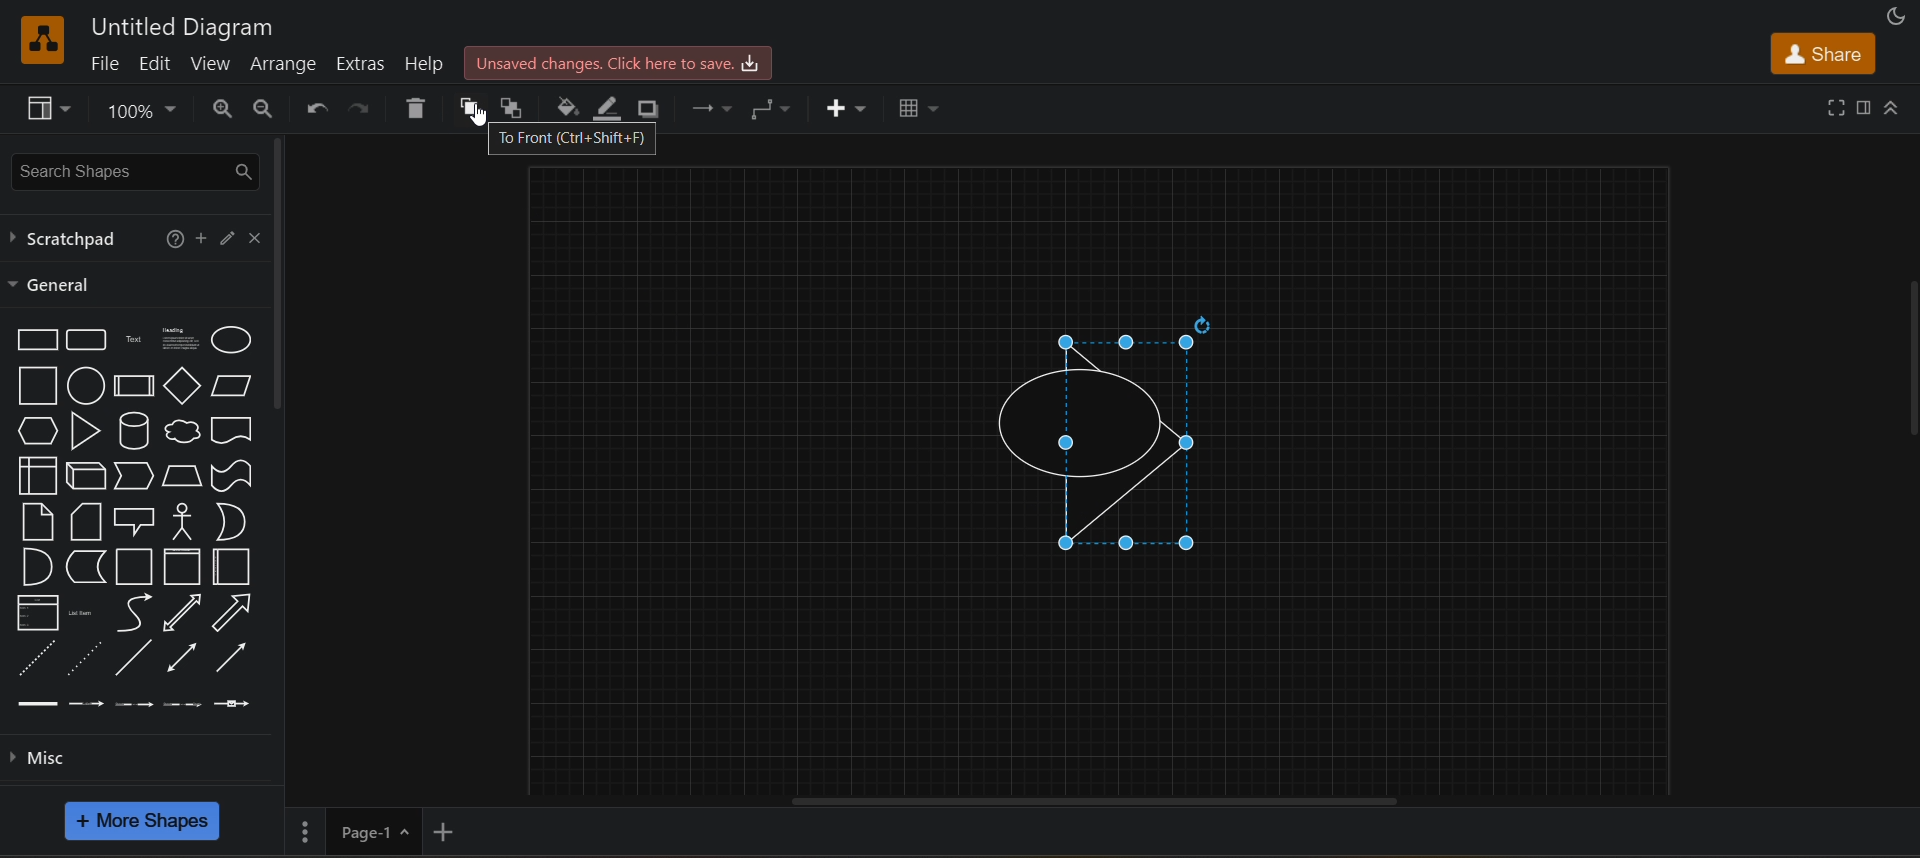  Describe the element at coordinates (360, 61) in the screenshot. I see `extras` at that location.